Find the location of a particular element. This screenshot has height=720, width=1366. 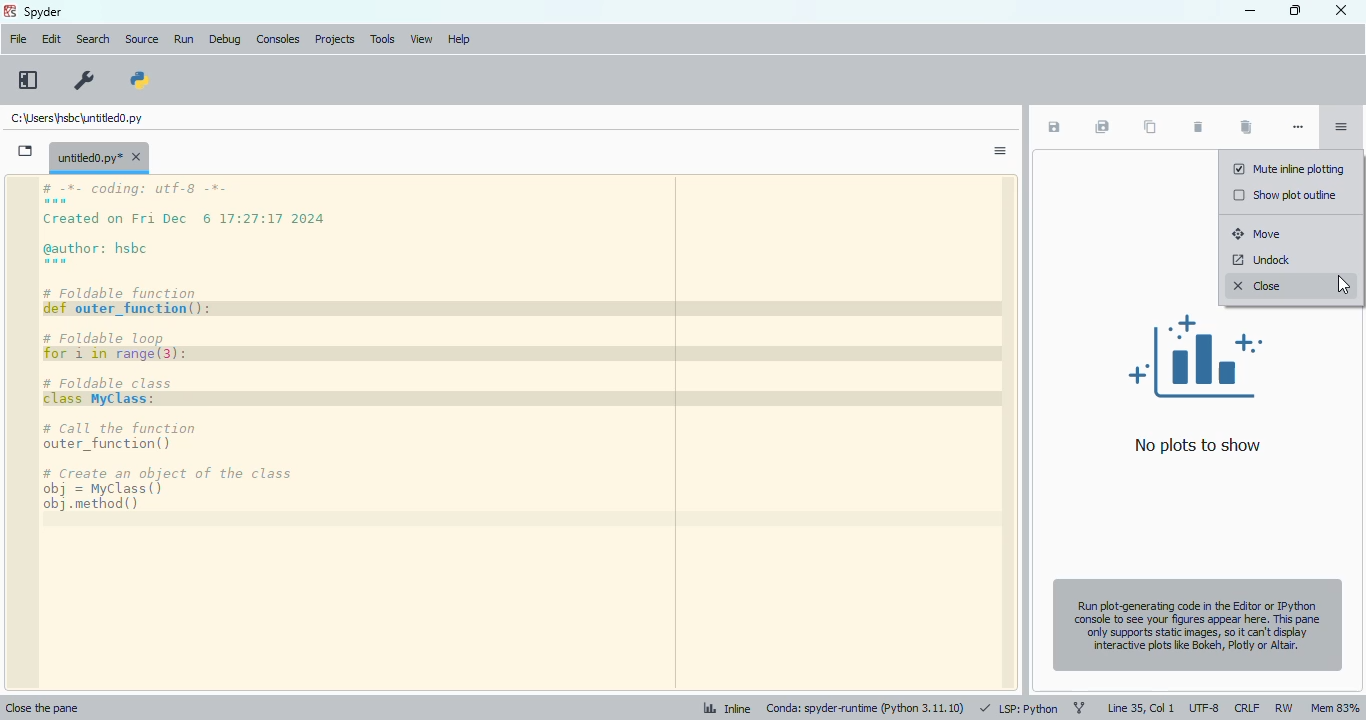

logo is located at coordinates (10, 11).